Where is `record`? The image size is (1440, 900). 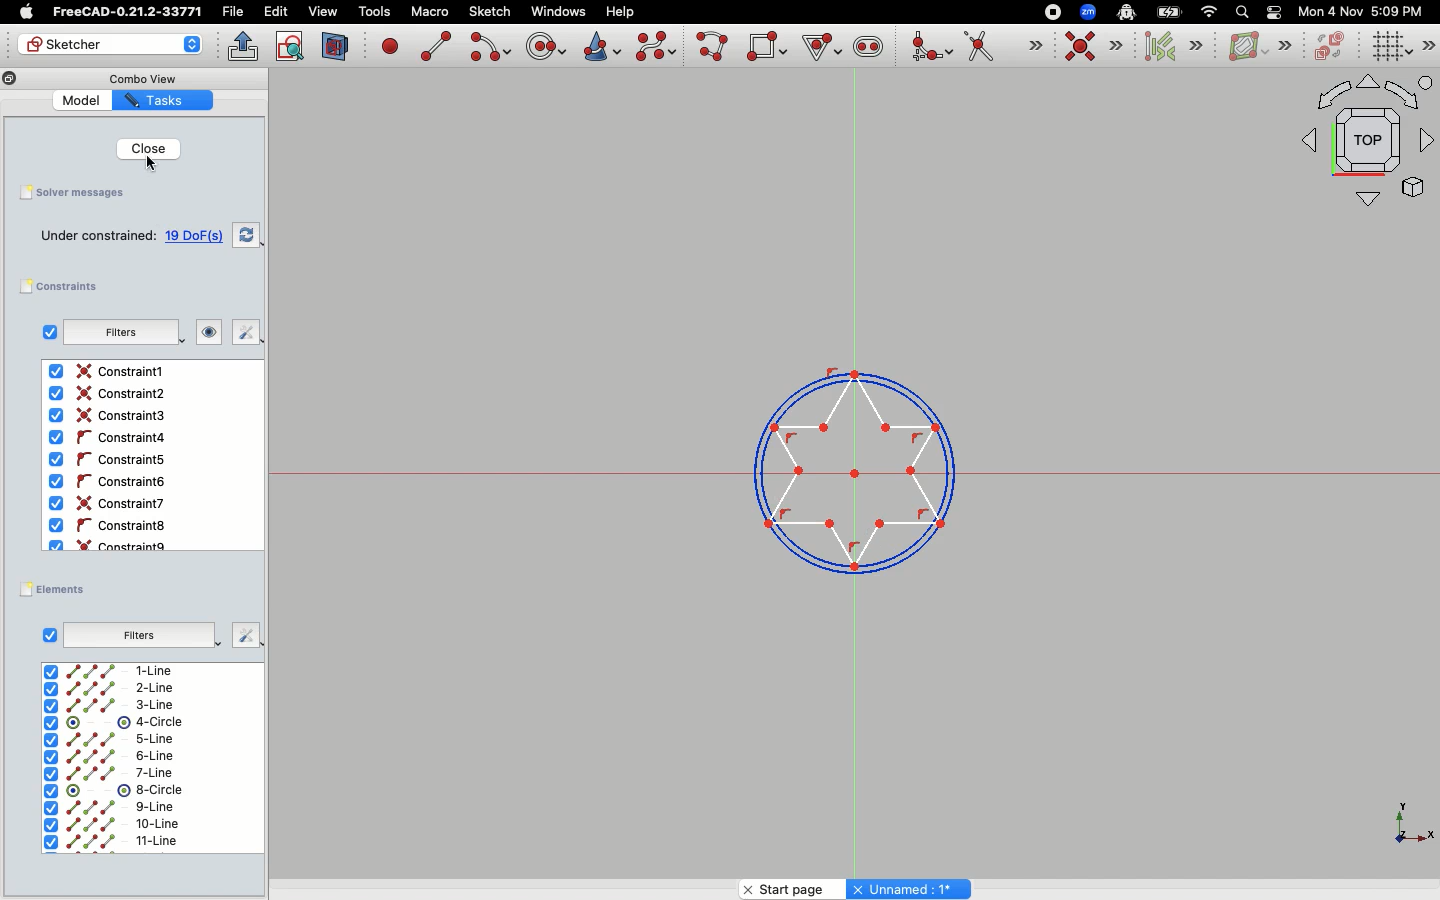 record is located at coordinates (1048, 11).